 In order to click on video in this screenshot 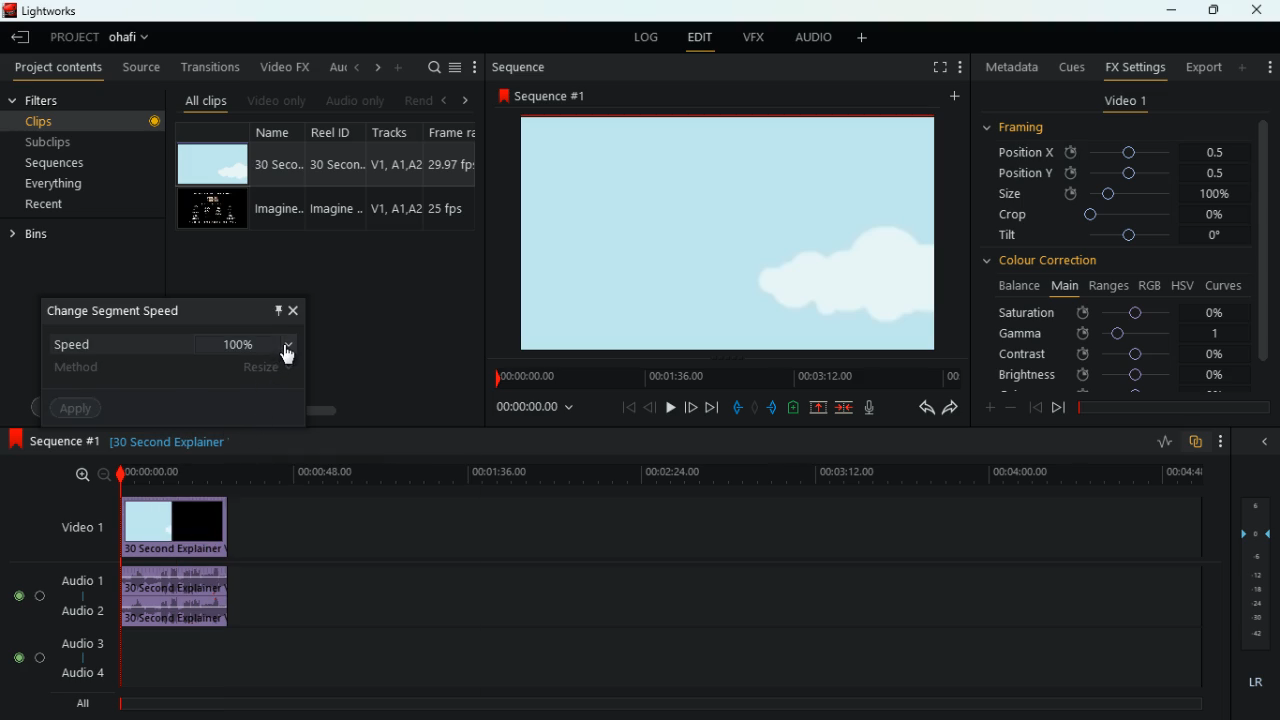, I will do `click(181, 525)`.